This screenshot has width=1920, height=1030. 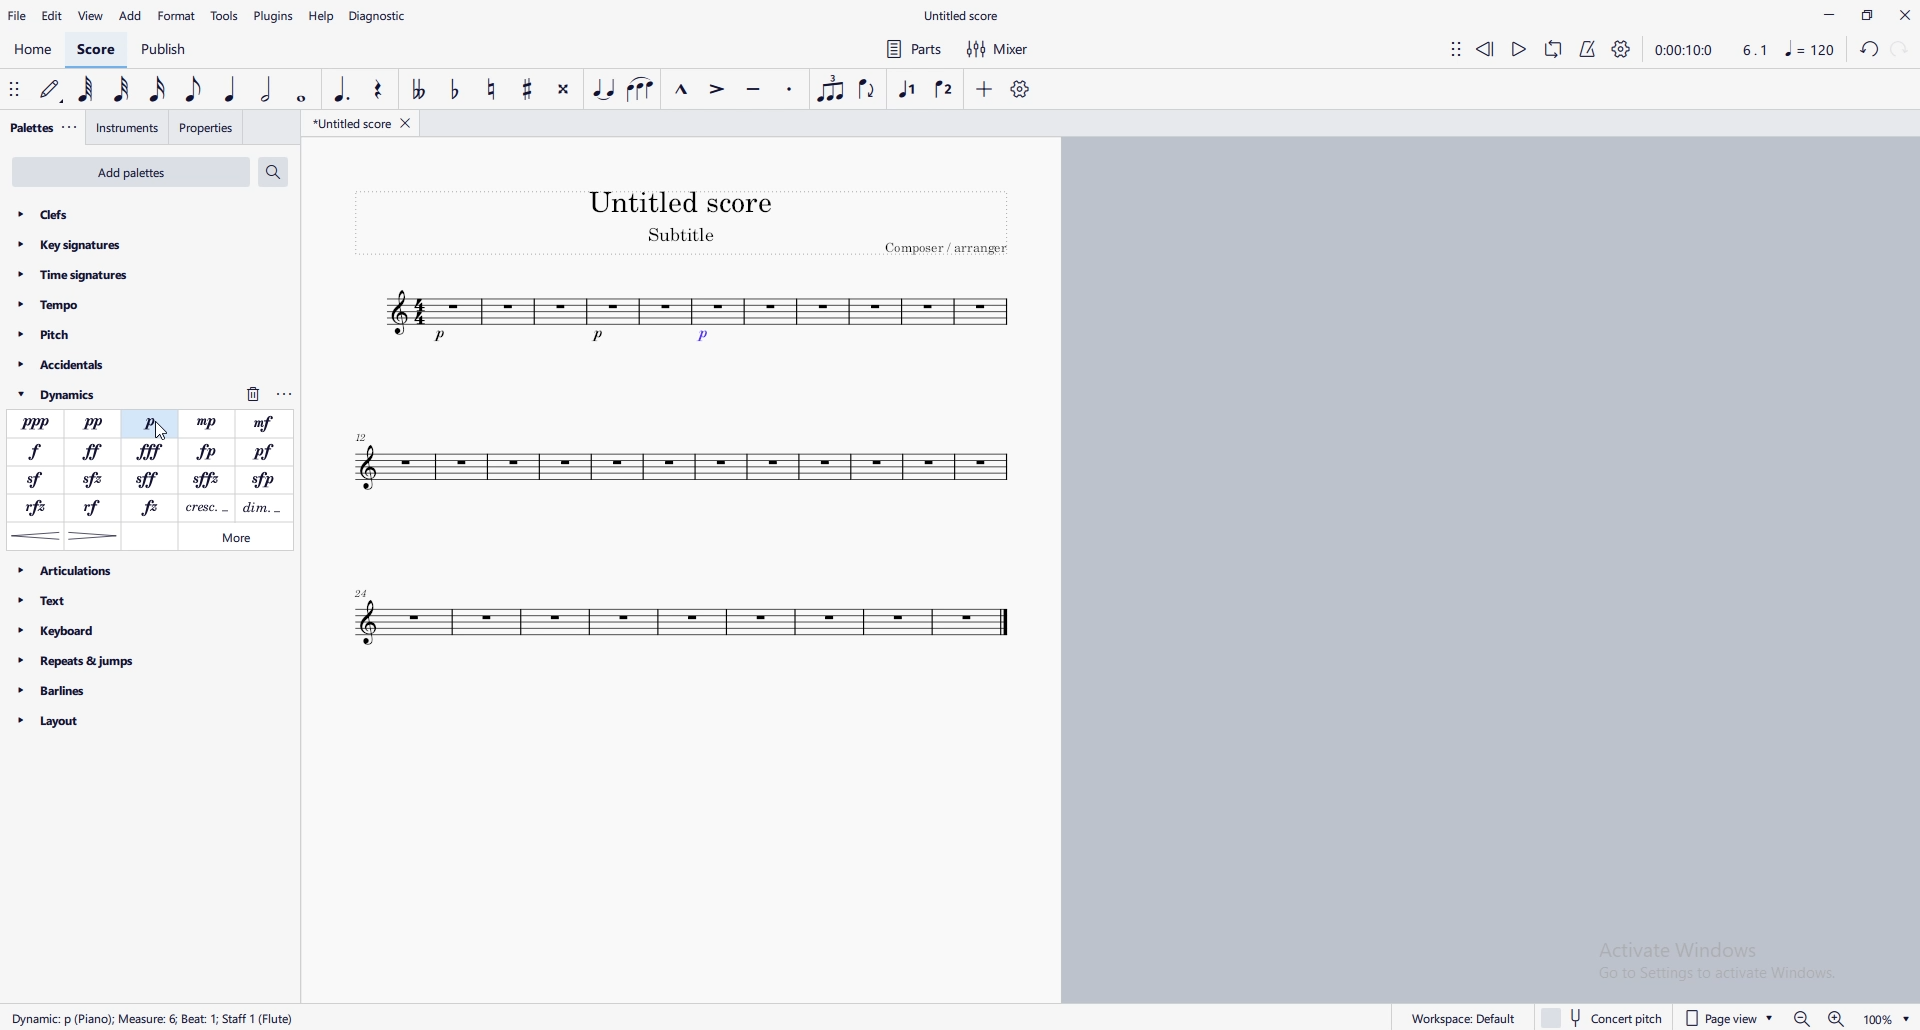 I want to click on repeats and jumps, so click(x=126, y=663).